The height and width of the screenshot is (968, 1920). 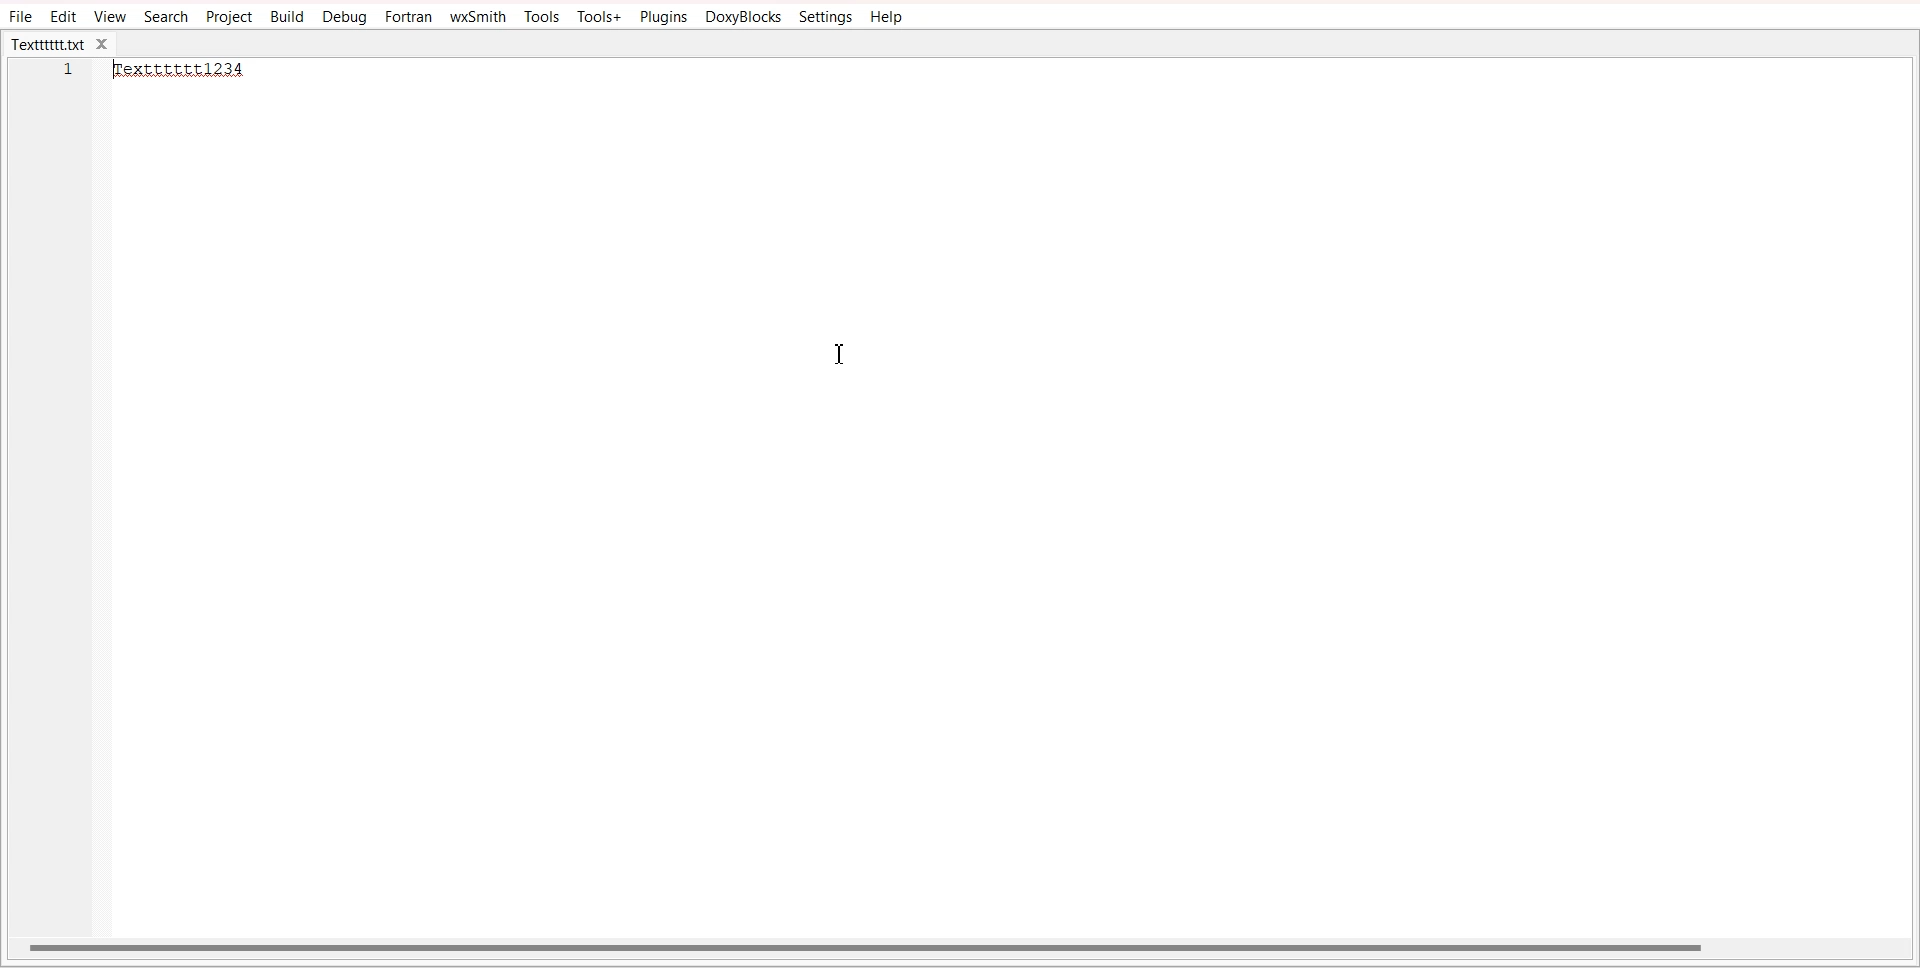 I want to click on View, so click(x=111, y=16).